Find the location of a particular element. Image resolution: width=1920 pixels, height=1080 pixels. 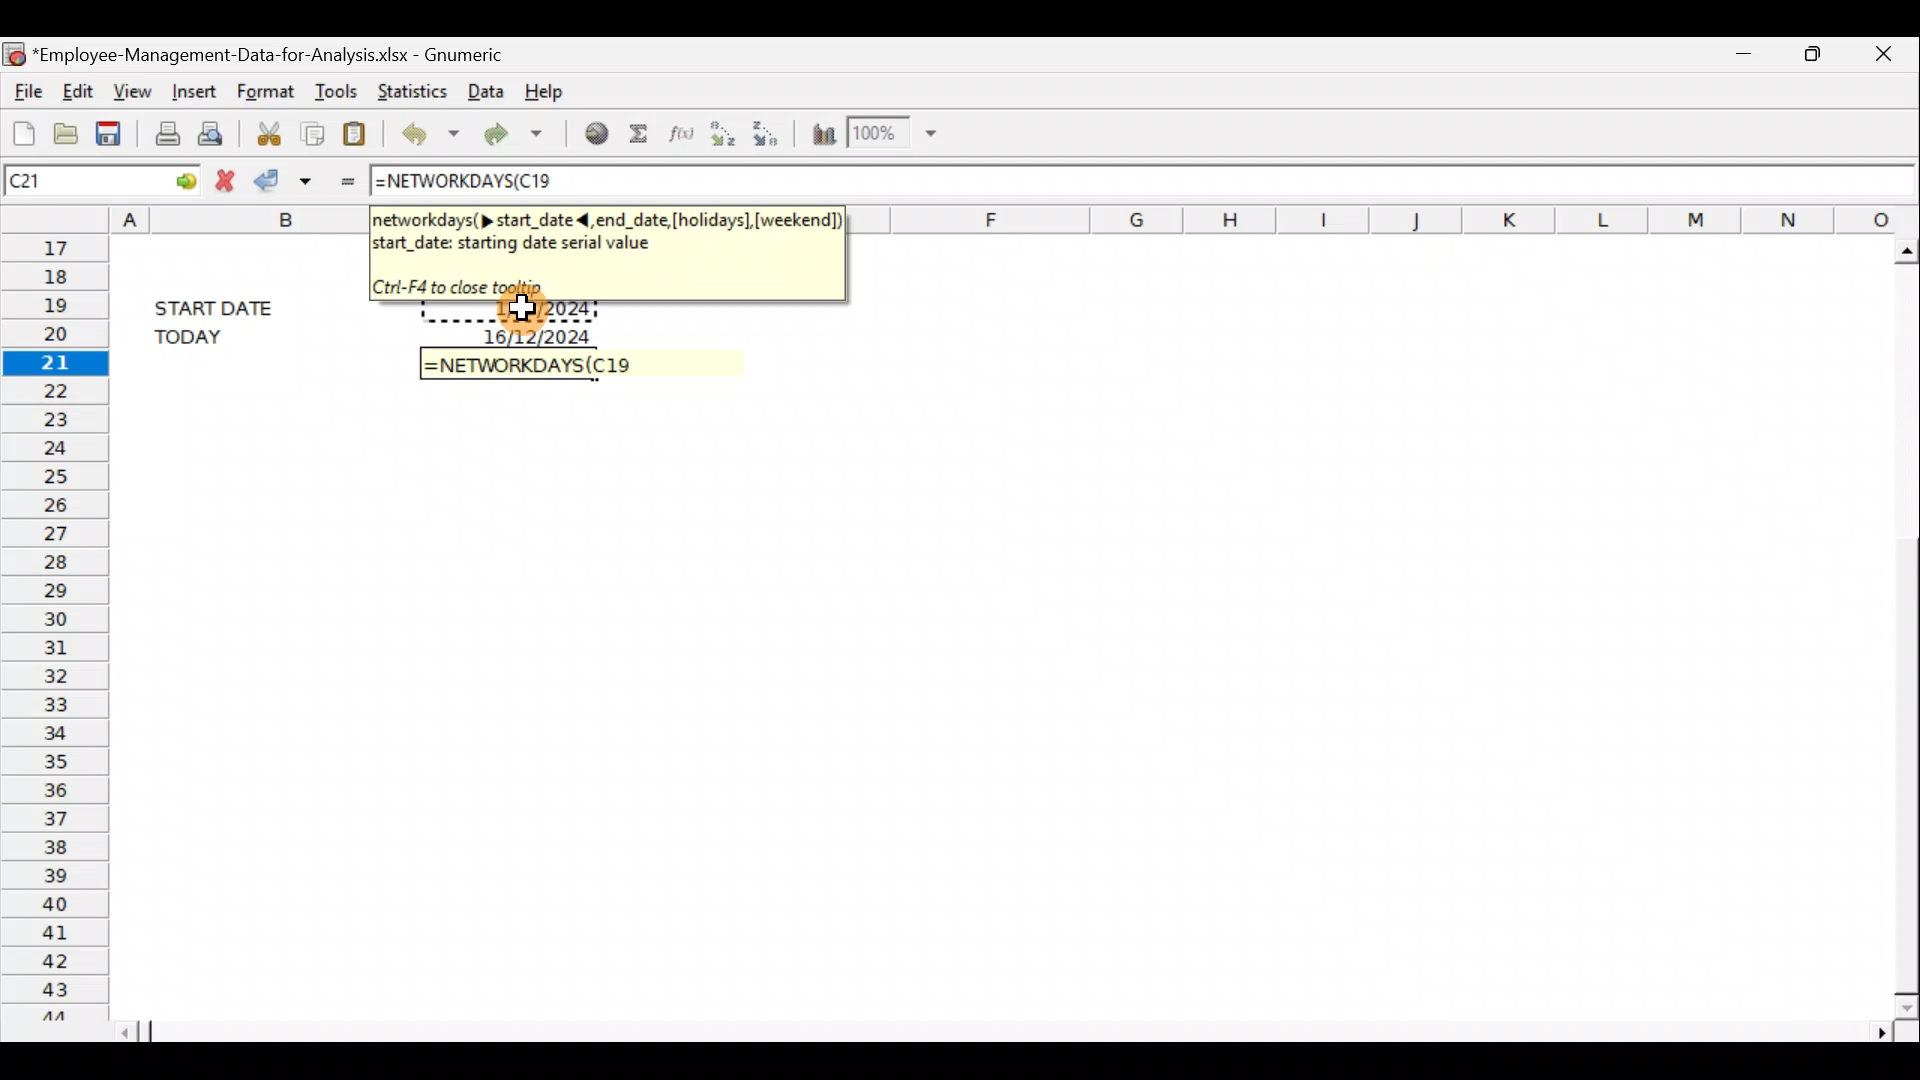

Gnumeric logo is located at coordinates (14, 51).